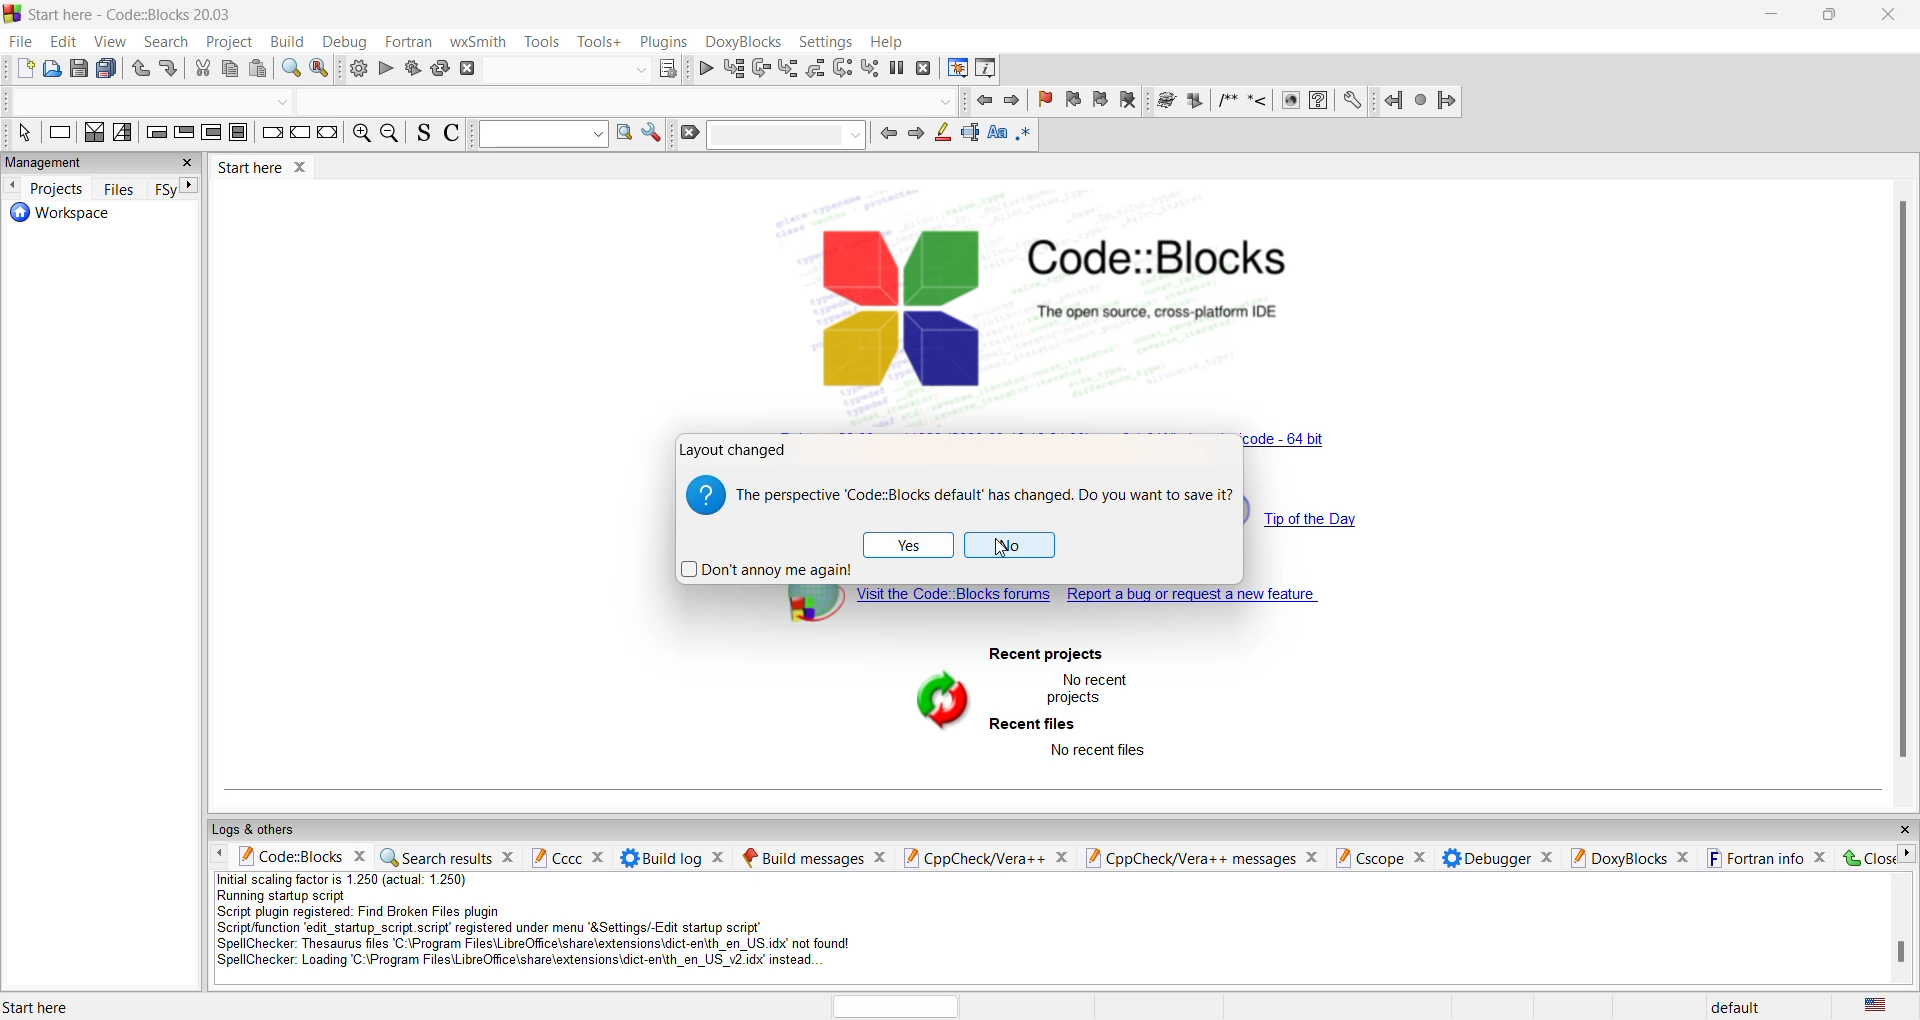  I want to click on dont annoy again checkbox, so click(770, 564).